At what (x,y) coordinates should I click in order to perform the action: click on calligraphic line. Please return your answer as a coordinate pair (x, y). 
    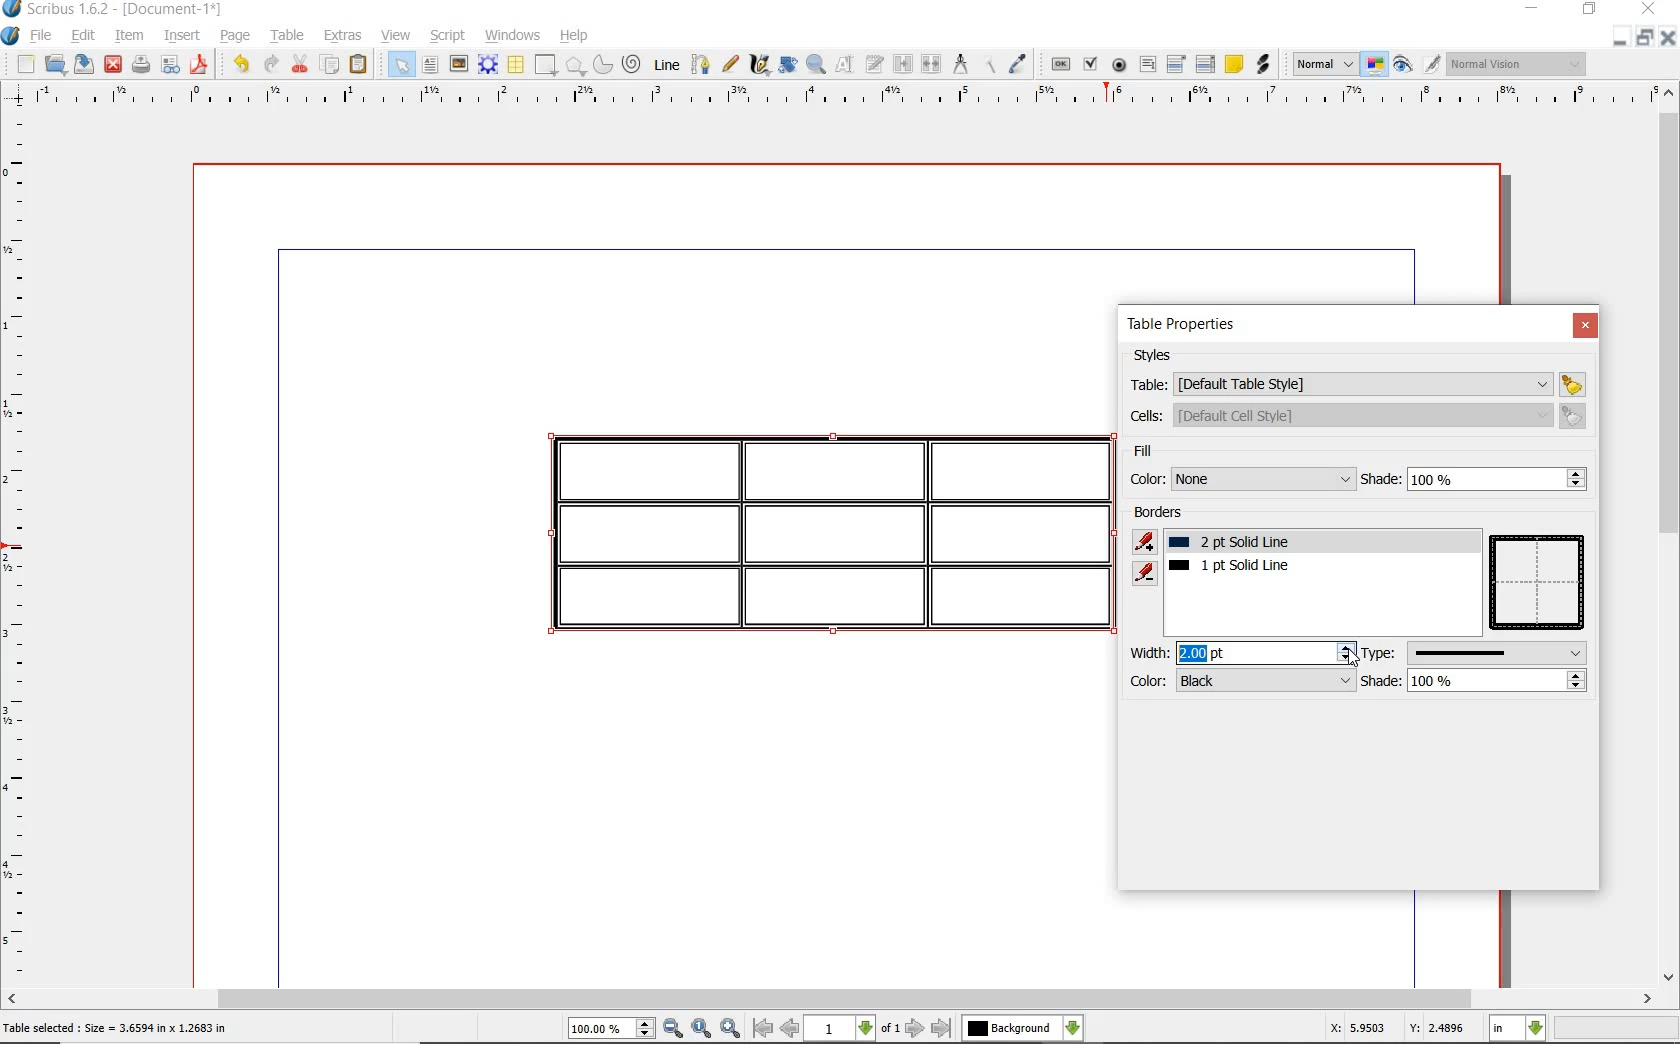
    Looking at the image, I should click on (758, 64).